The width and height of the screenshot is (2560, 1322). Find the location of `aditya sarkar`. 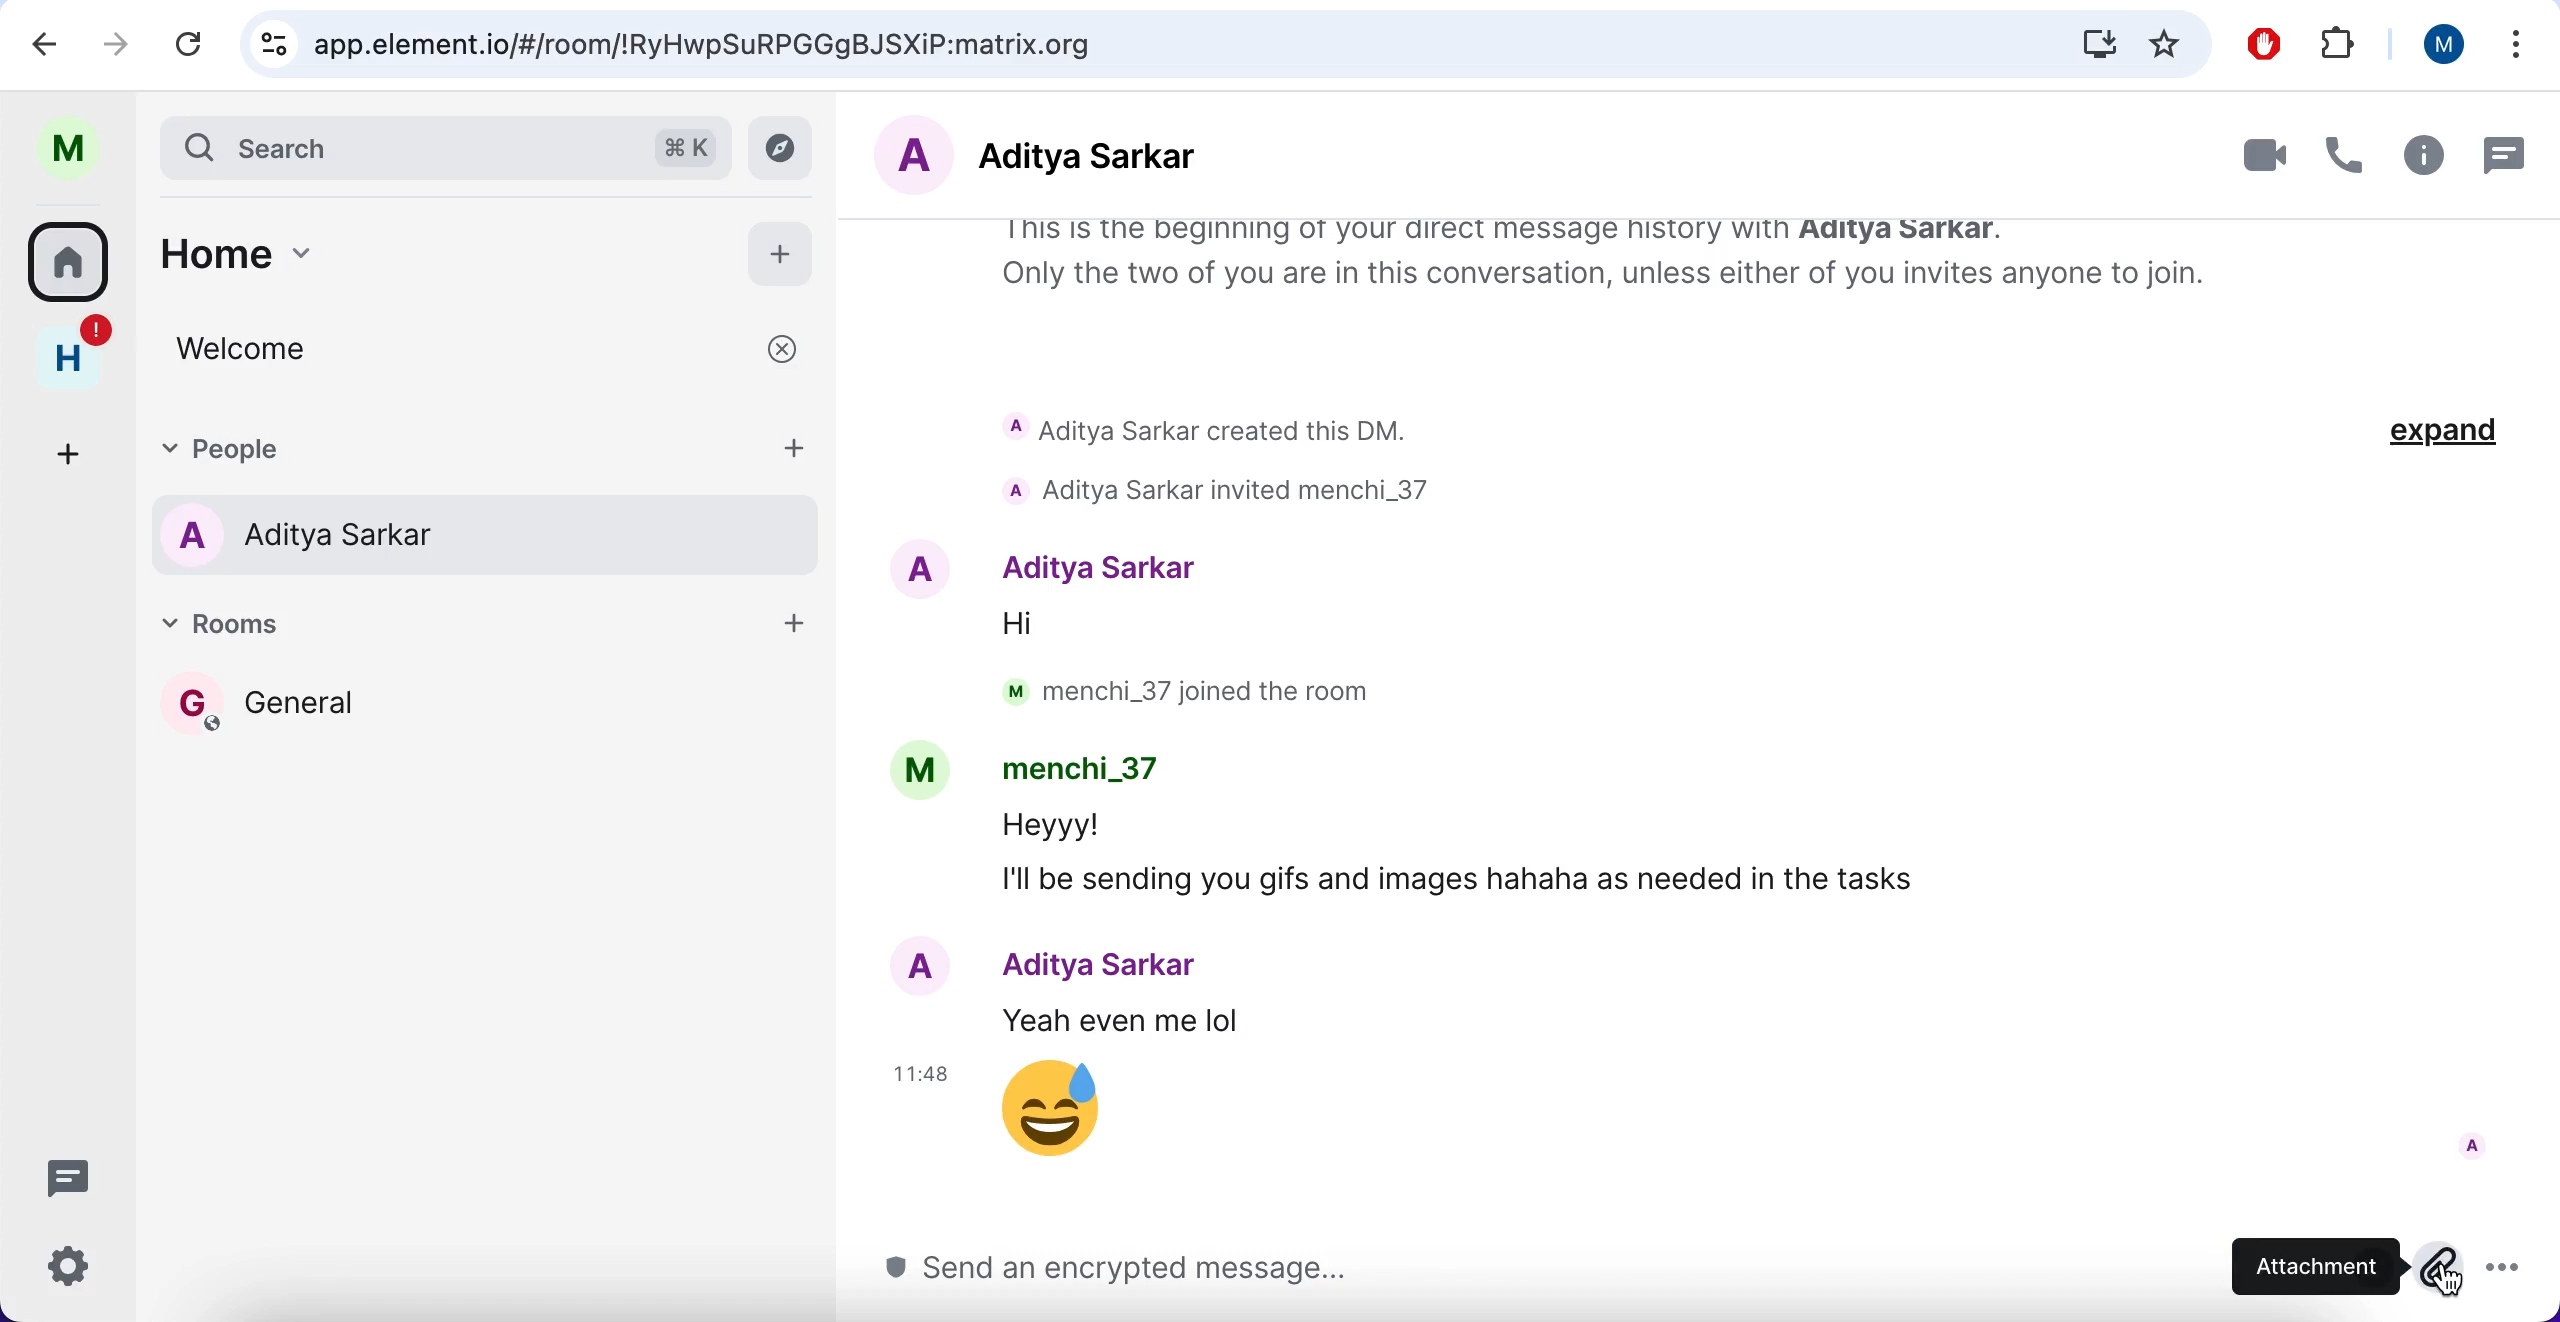

aditya sarkar is located at coordinates (482, 540).